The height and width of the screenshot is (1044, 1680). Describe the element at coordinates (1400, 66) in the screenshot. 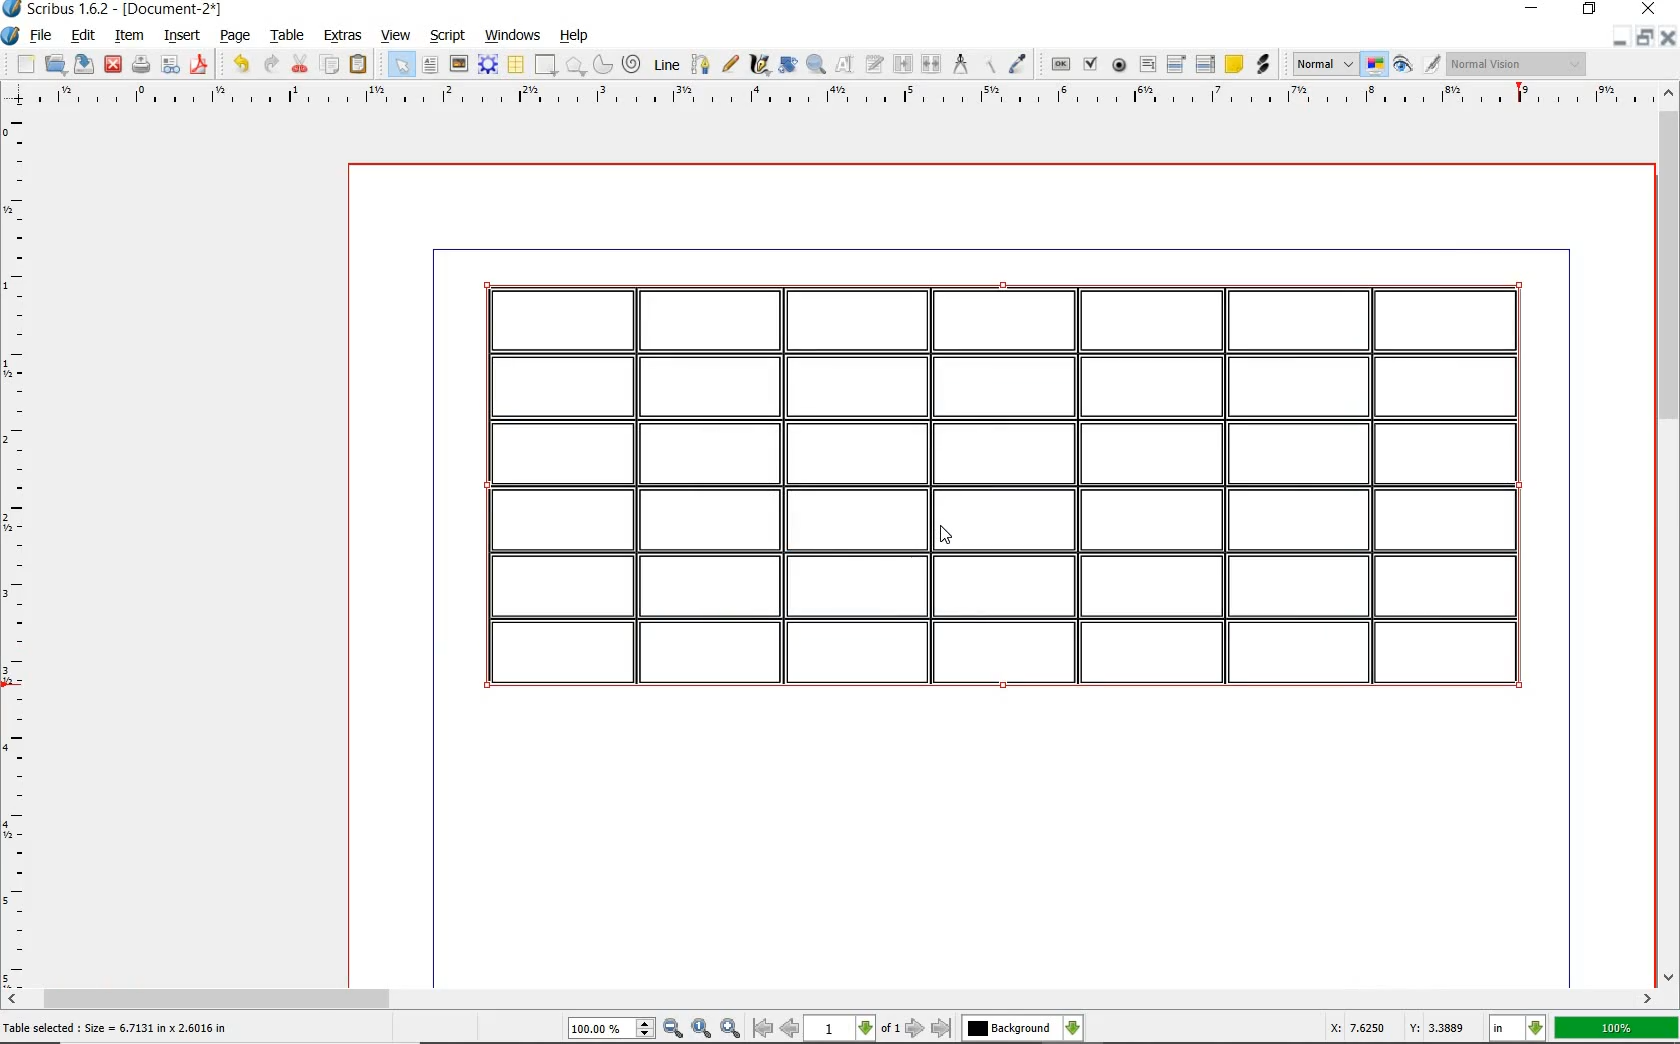

I see `preview mode` at that location.